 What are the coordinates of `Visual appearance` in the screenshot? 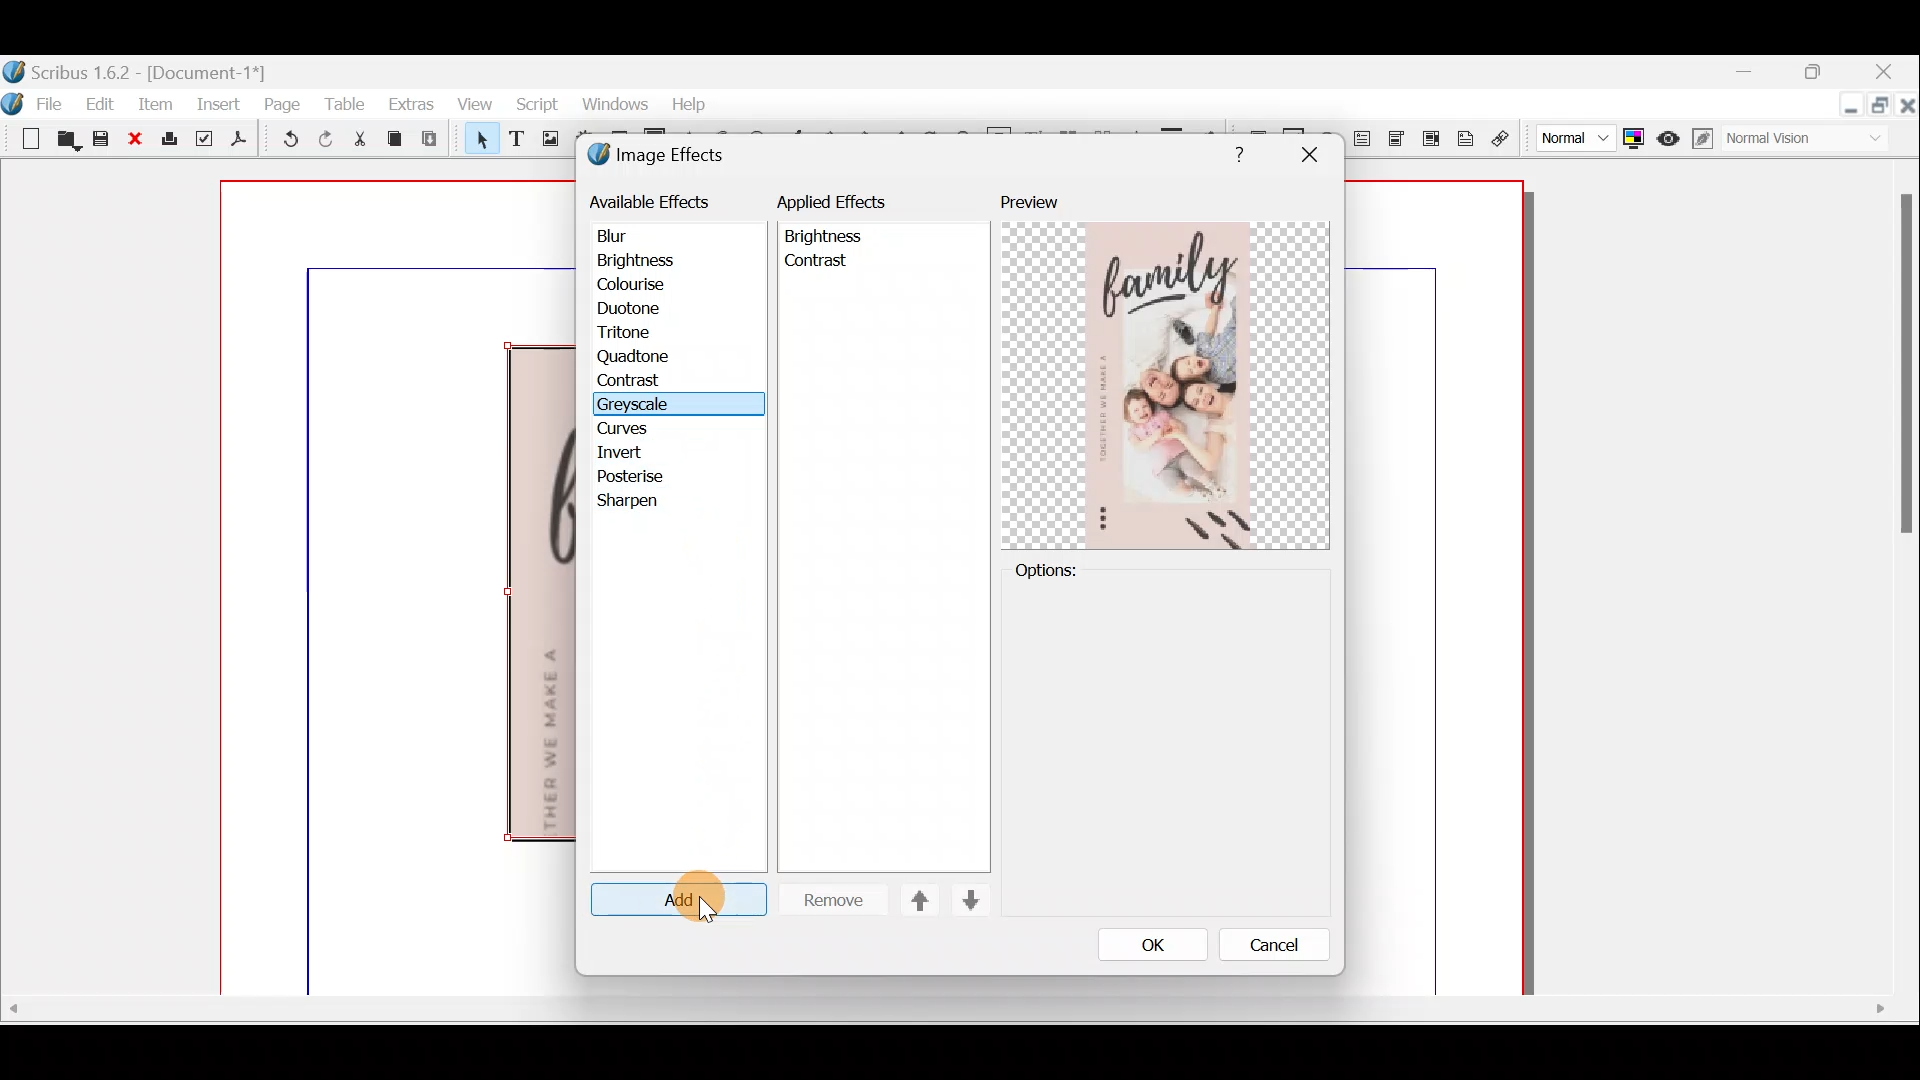 It's located at (1787, 140).